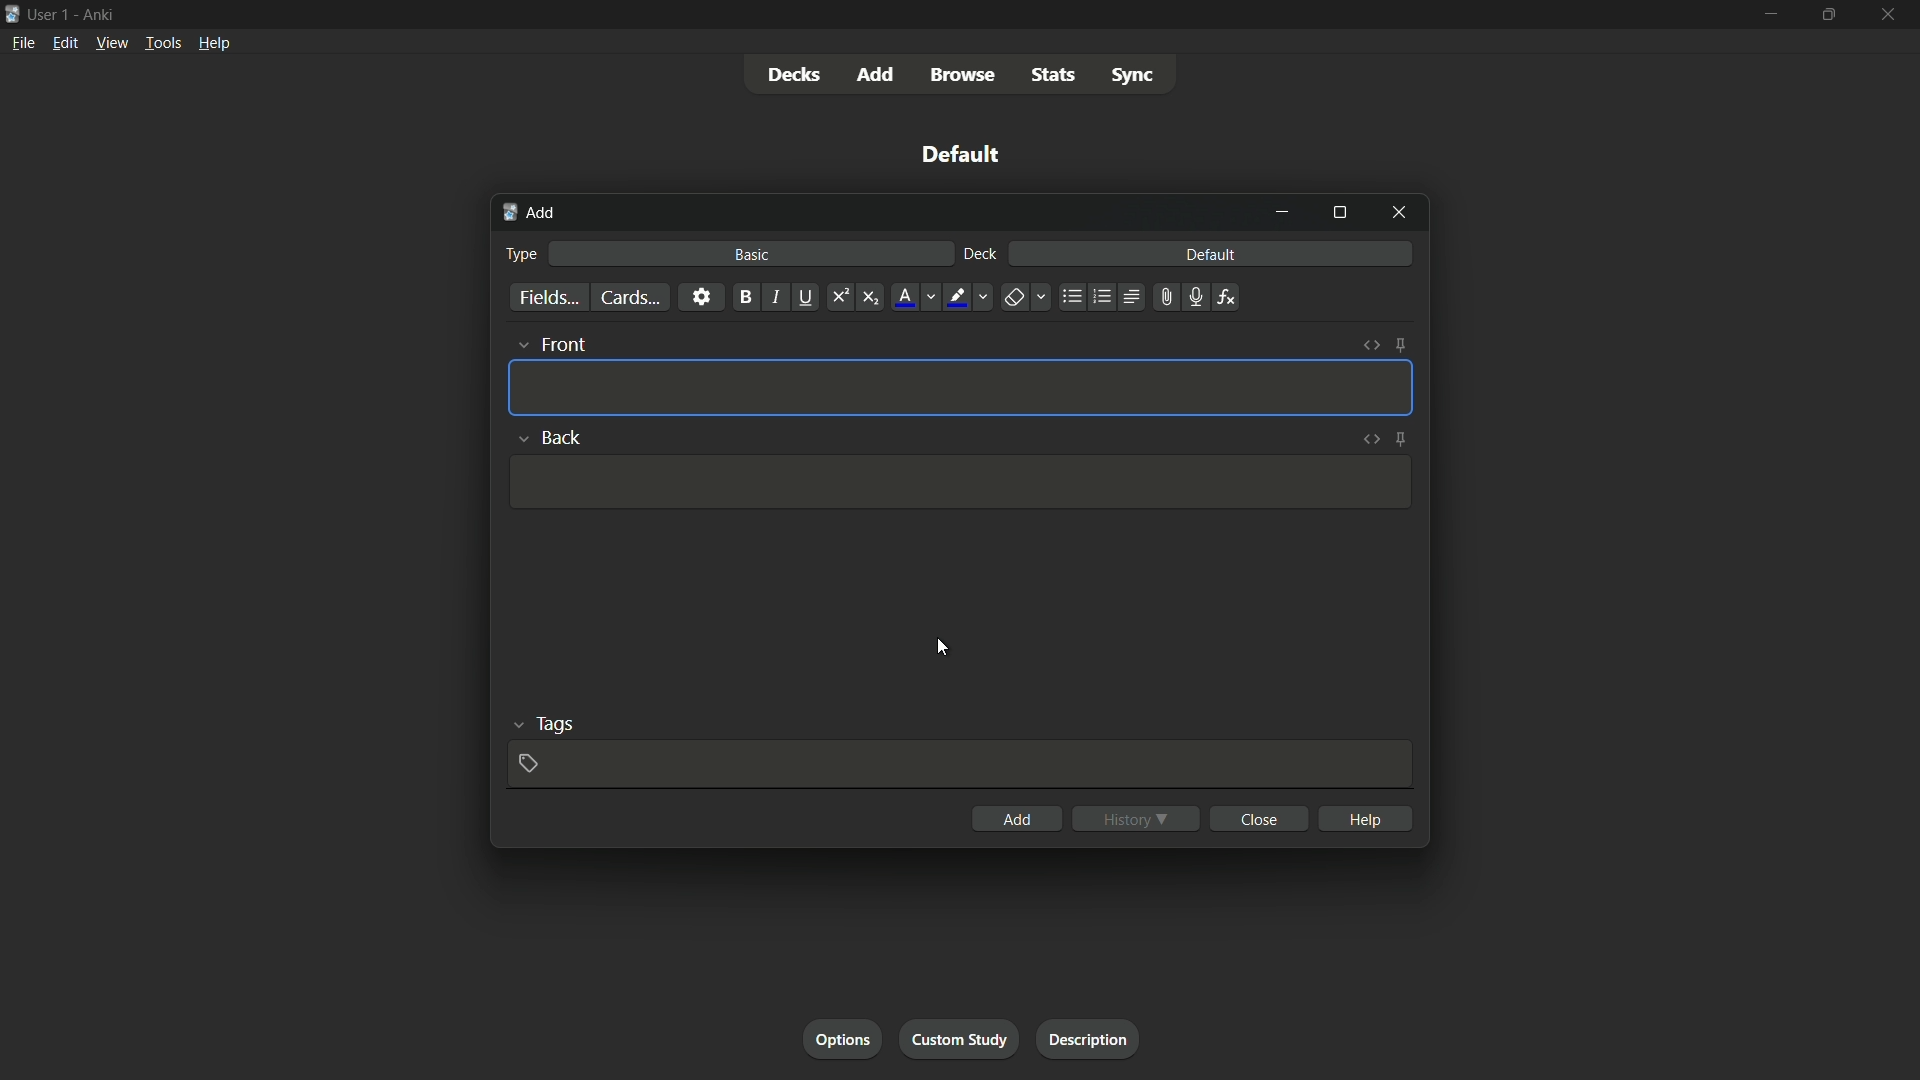 This screenshot has width=1920, height=1080. Describe the element at coordinates (1400, 437) in the screenshot. I see `toggle sticky` at that location.